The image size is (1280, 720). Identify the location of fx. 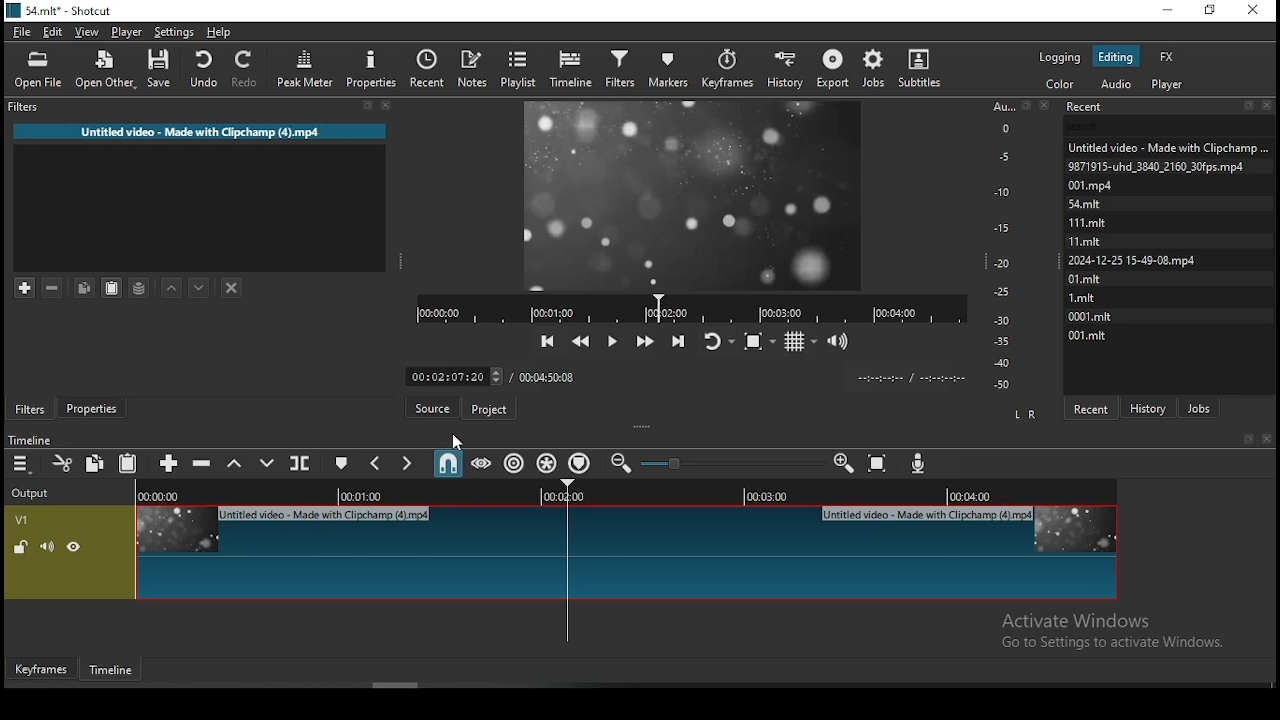
(1166, 56).